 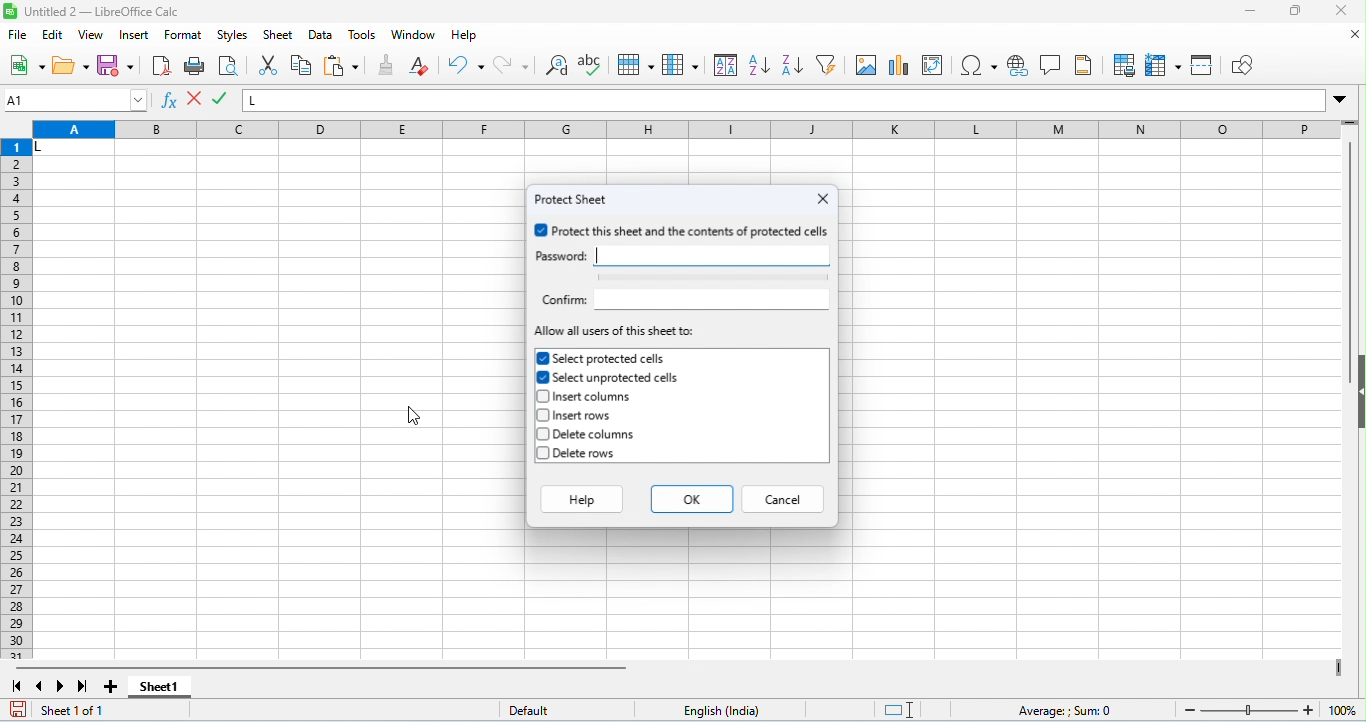 I want to click on cursor movement, so click(x=412, y=413).